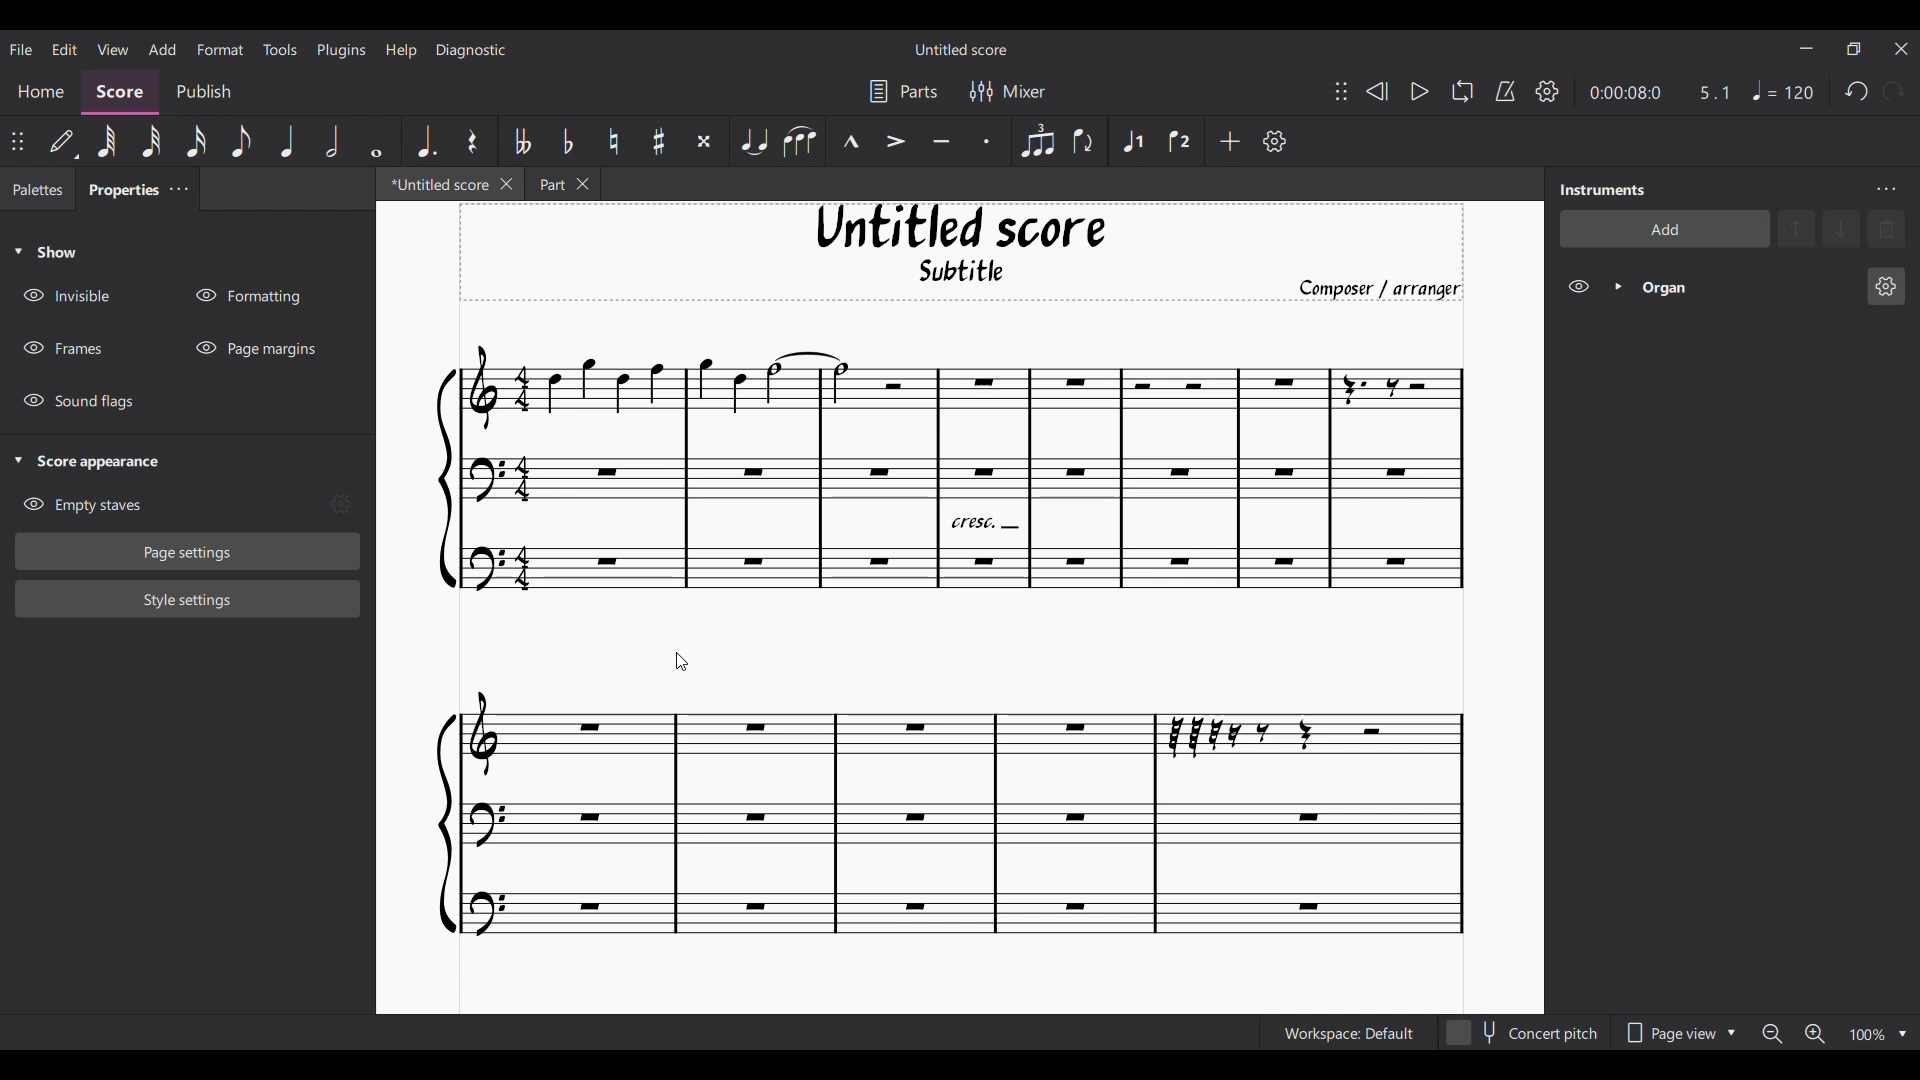 The height and width of the screenshot is (1080, 1920). Describe the element at coordinates (18, 141) in the screenshot. I see `Change position of toolbar attached` at that location.